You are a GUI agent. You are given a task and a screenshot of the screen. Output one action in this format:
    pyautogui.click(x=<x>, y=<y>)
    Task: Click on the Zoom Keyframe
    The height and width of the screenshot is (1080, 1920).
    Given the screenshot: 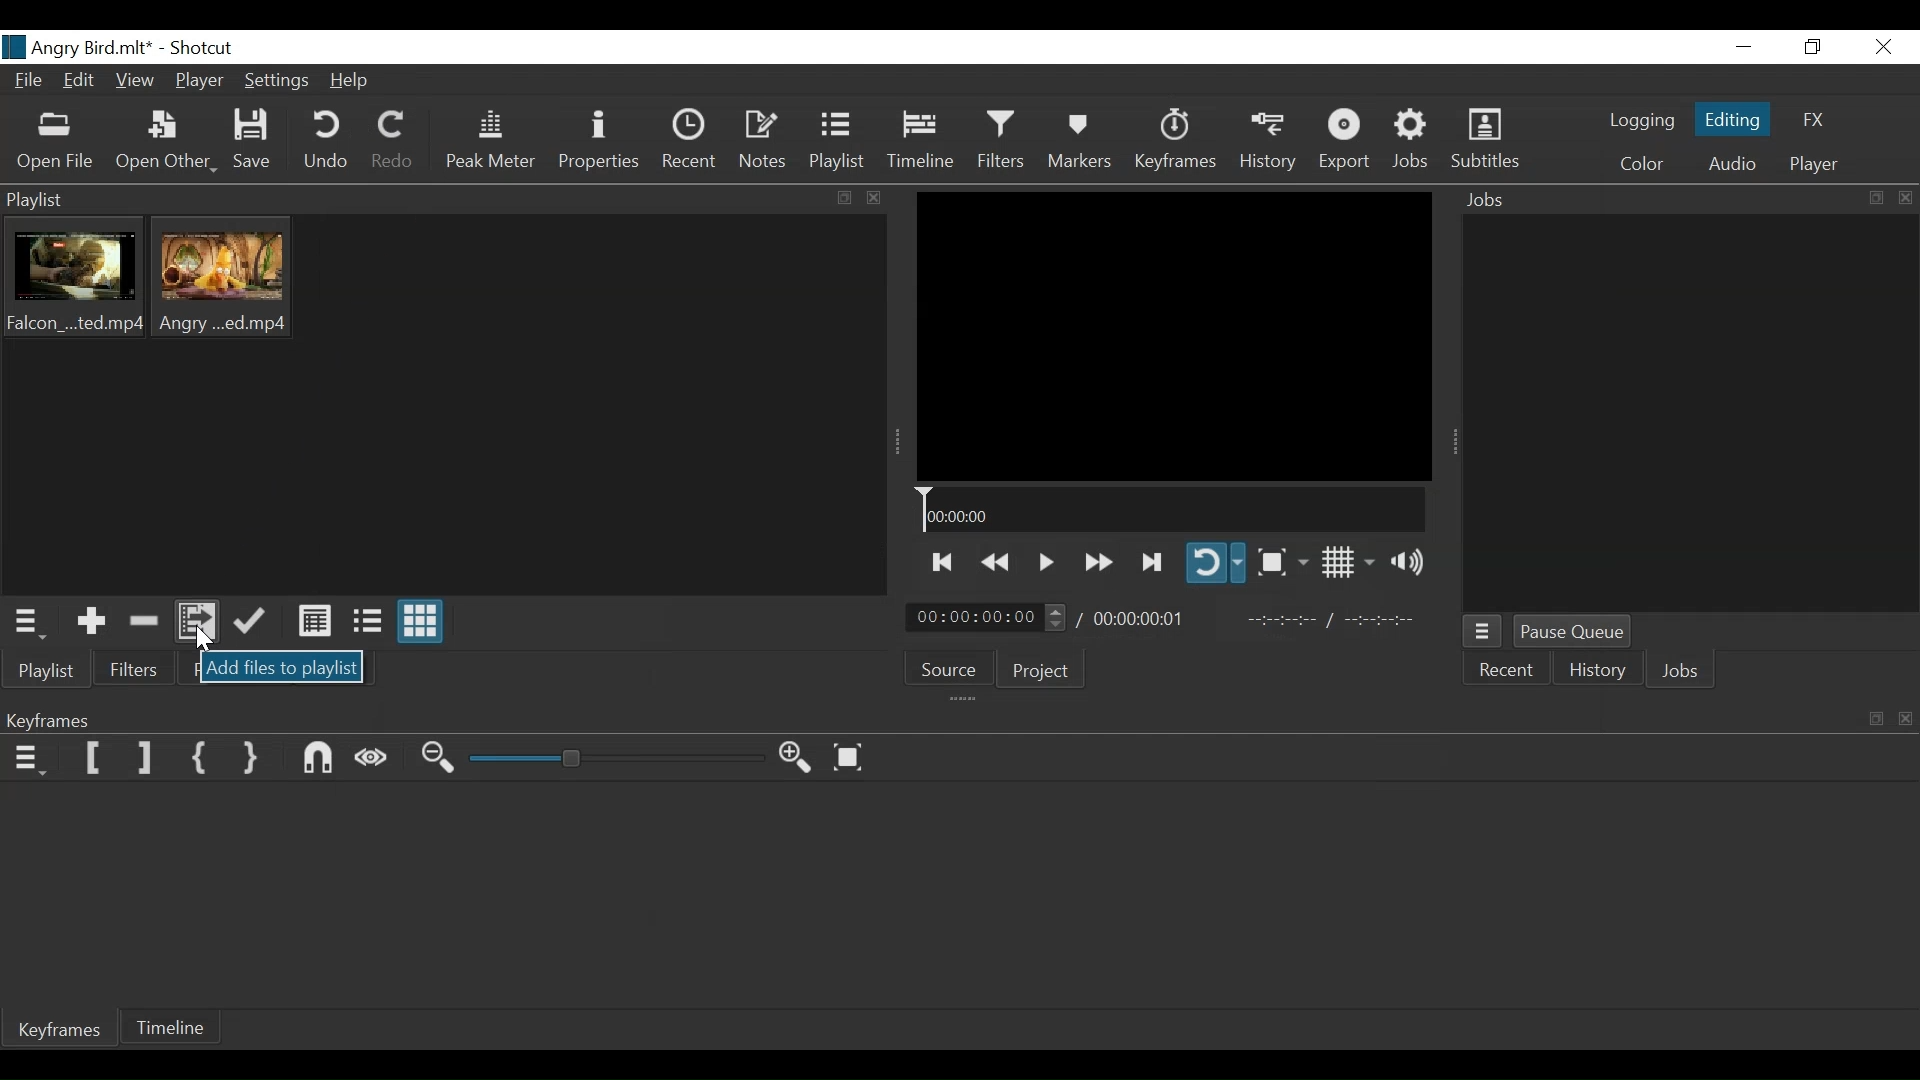 What is the action you would take?
    pyautogui.click(x=619, y=758)
    